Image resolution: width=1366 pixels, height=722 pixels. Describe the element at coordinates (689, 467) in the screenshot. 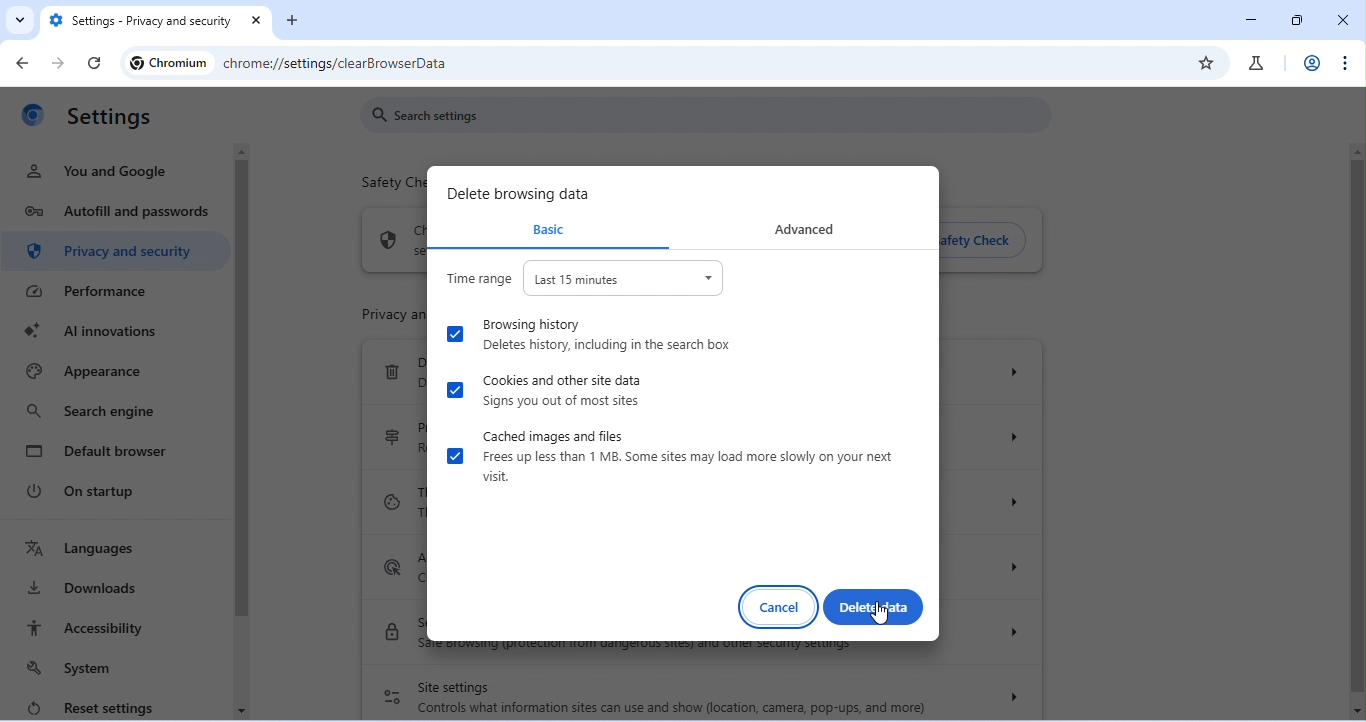

I see `information on clearing cache` at that location.